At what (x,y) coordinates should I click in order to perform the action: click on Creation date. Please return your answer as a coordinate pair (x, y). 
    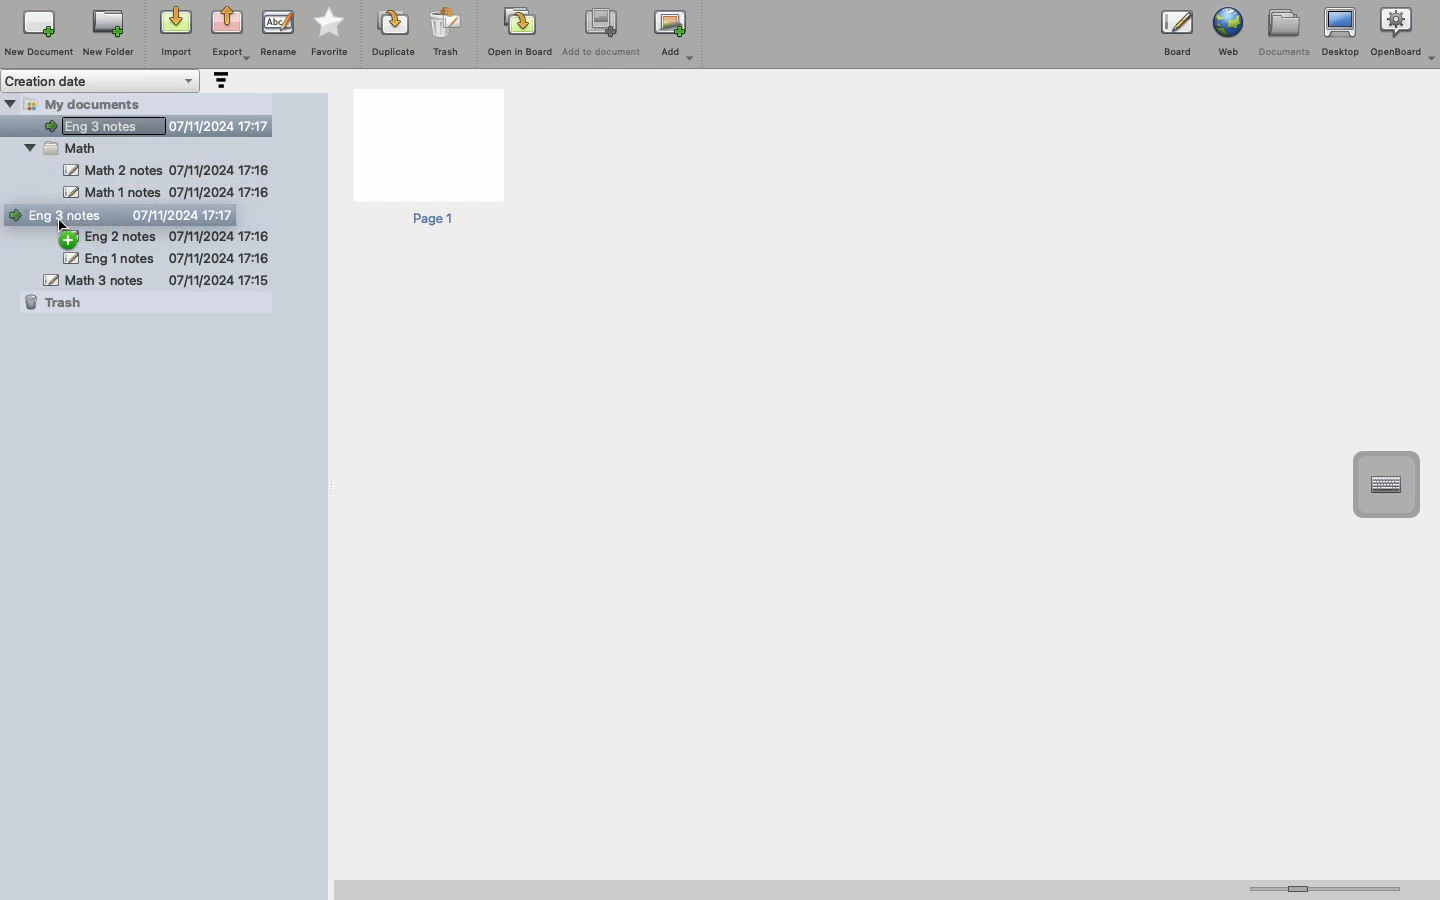
    Looking at the image, I should click on (102, 81).